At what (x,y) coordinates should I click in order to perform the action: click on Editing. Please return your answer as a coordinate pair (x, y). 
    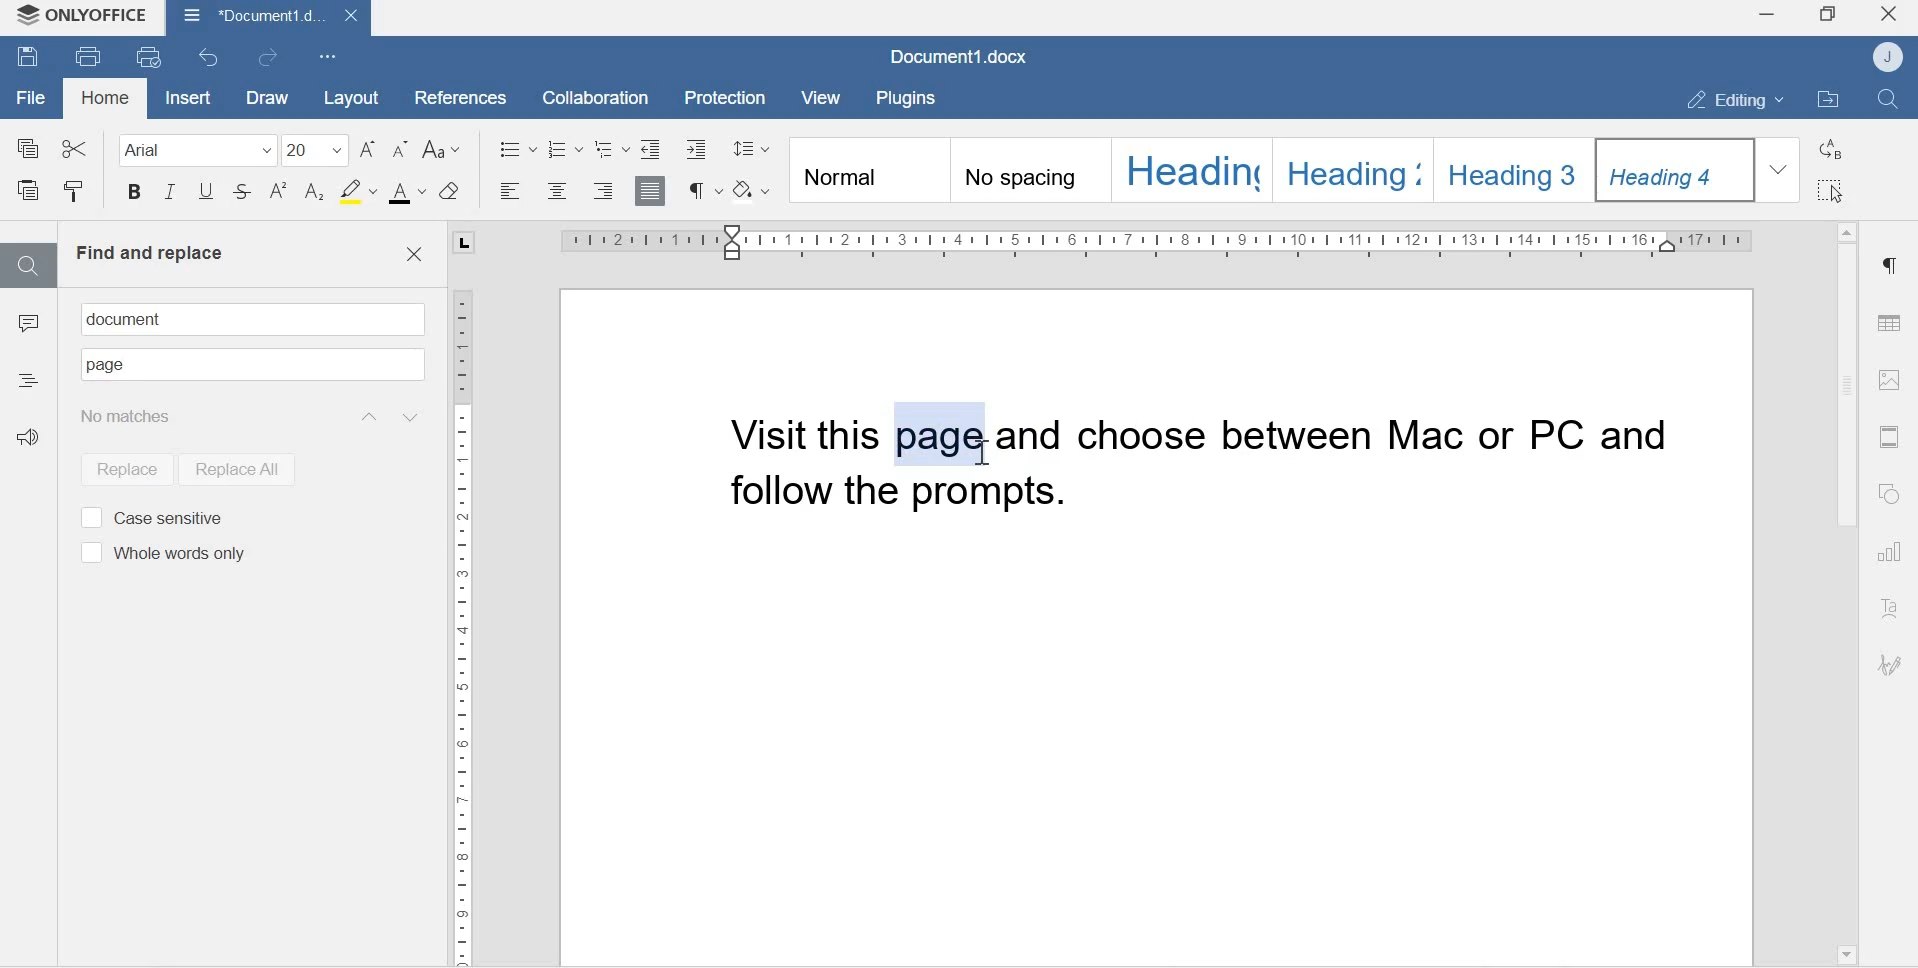
    Looking at the image, I should click on (1725, 99).